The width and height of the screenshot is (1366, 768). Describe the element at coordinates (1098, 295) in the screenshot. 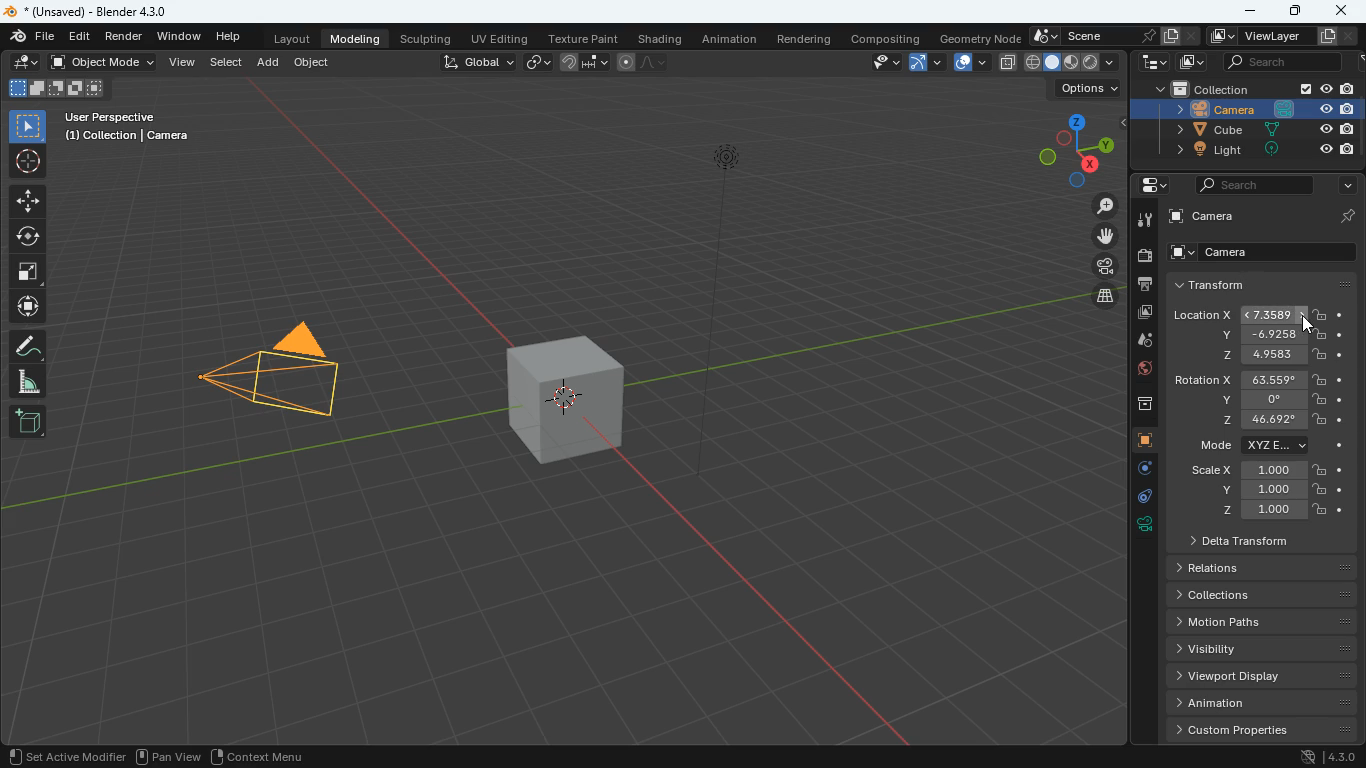

I see `layer` at that location.